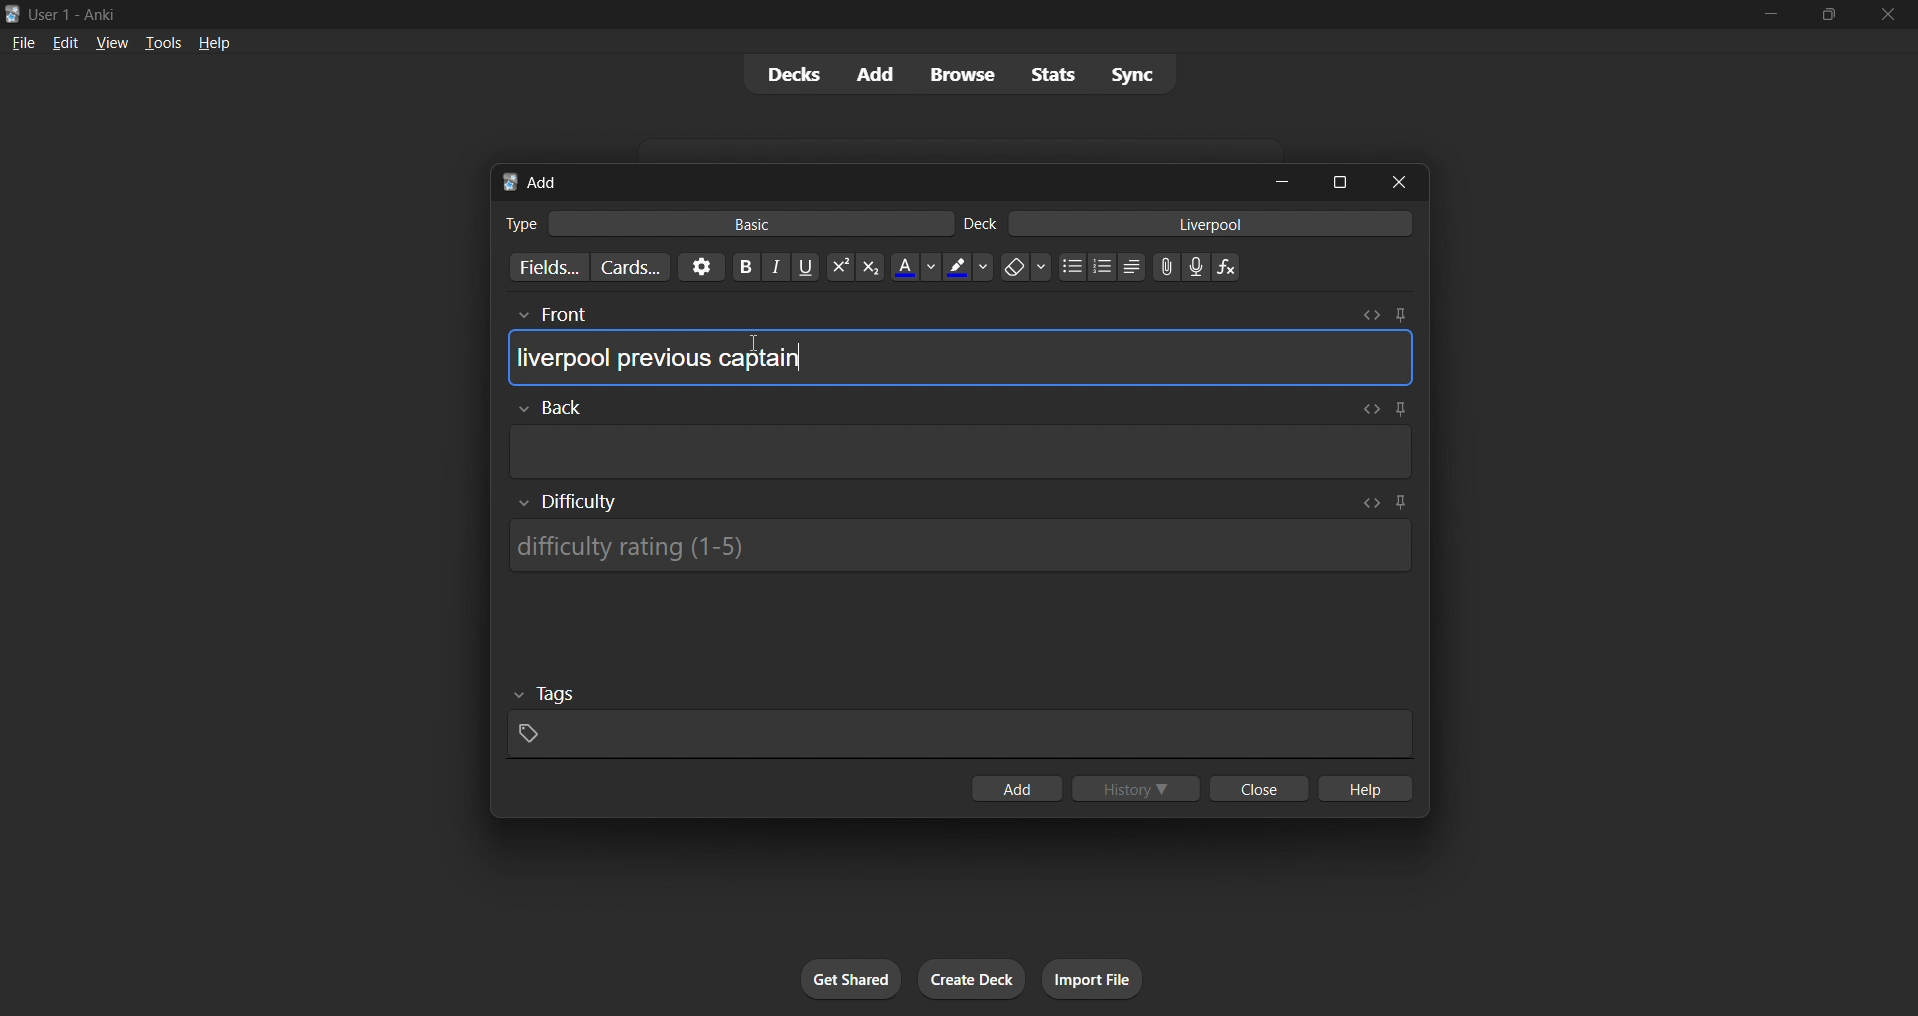 This screenshot has width=1918, height=1016. Describe the element at coordinates (745, 265) in the screenshot. I see `Bold` at that location.